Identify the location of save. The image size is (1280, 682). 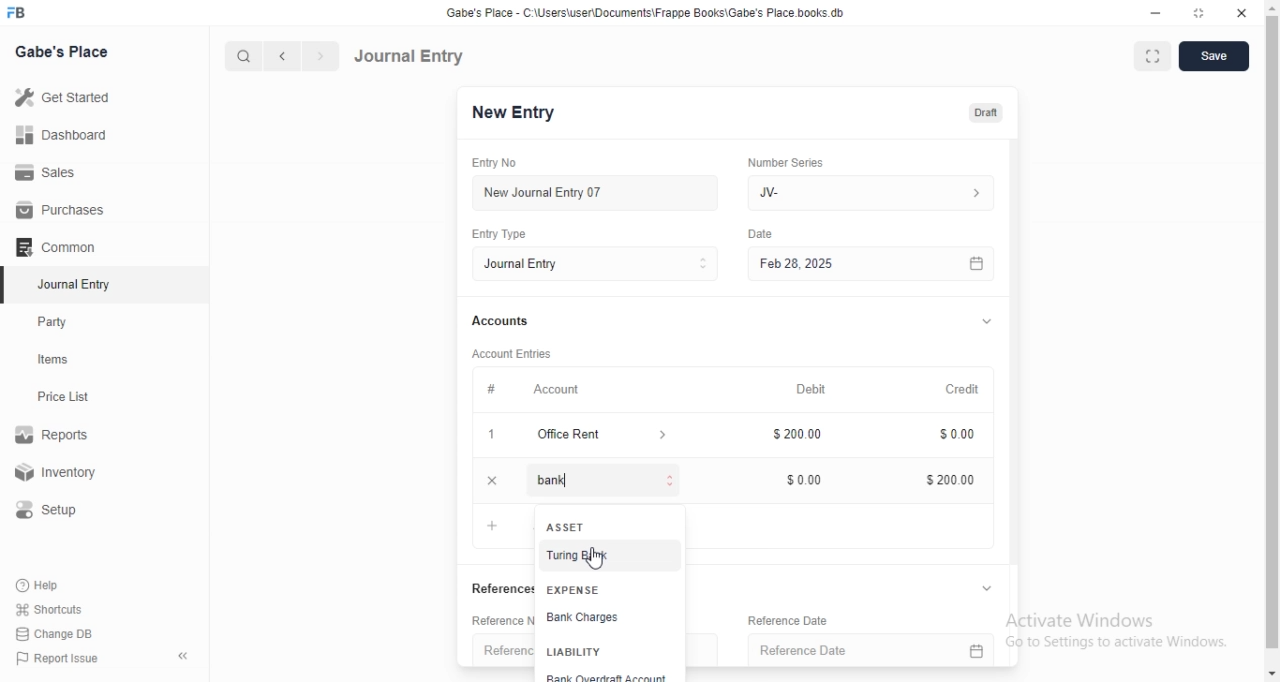
(1217, 56).